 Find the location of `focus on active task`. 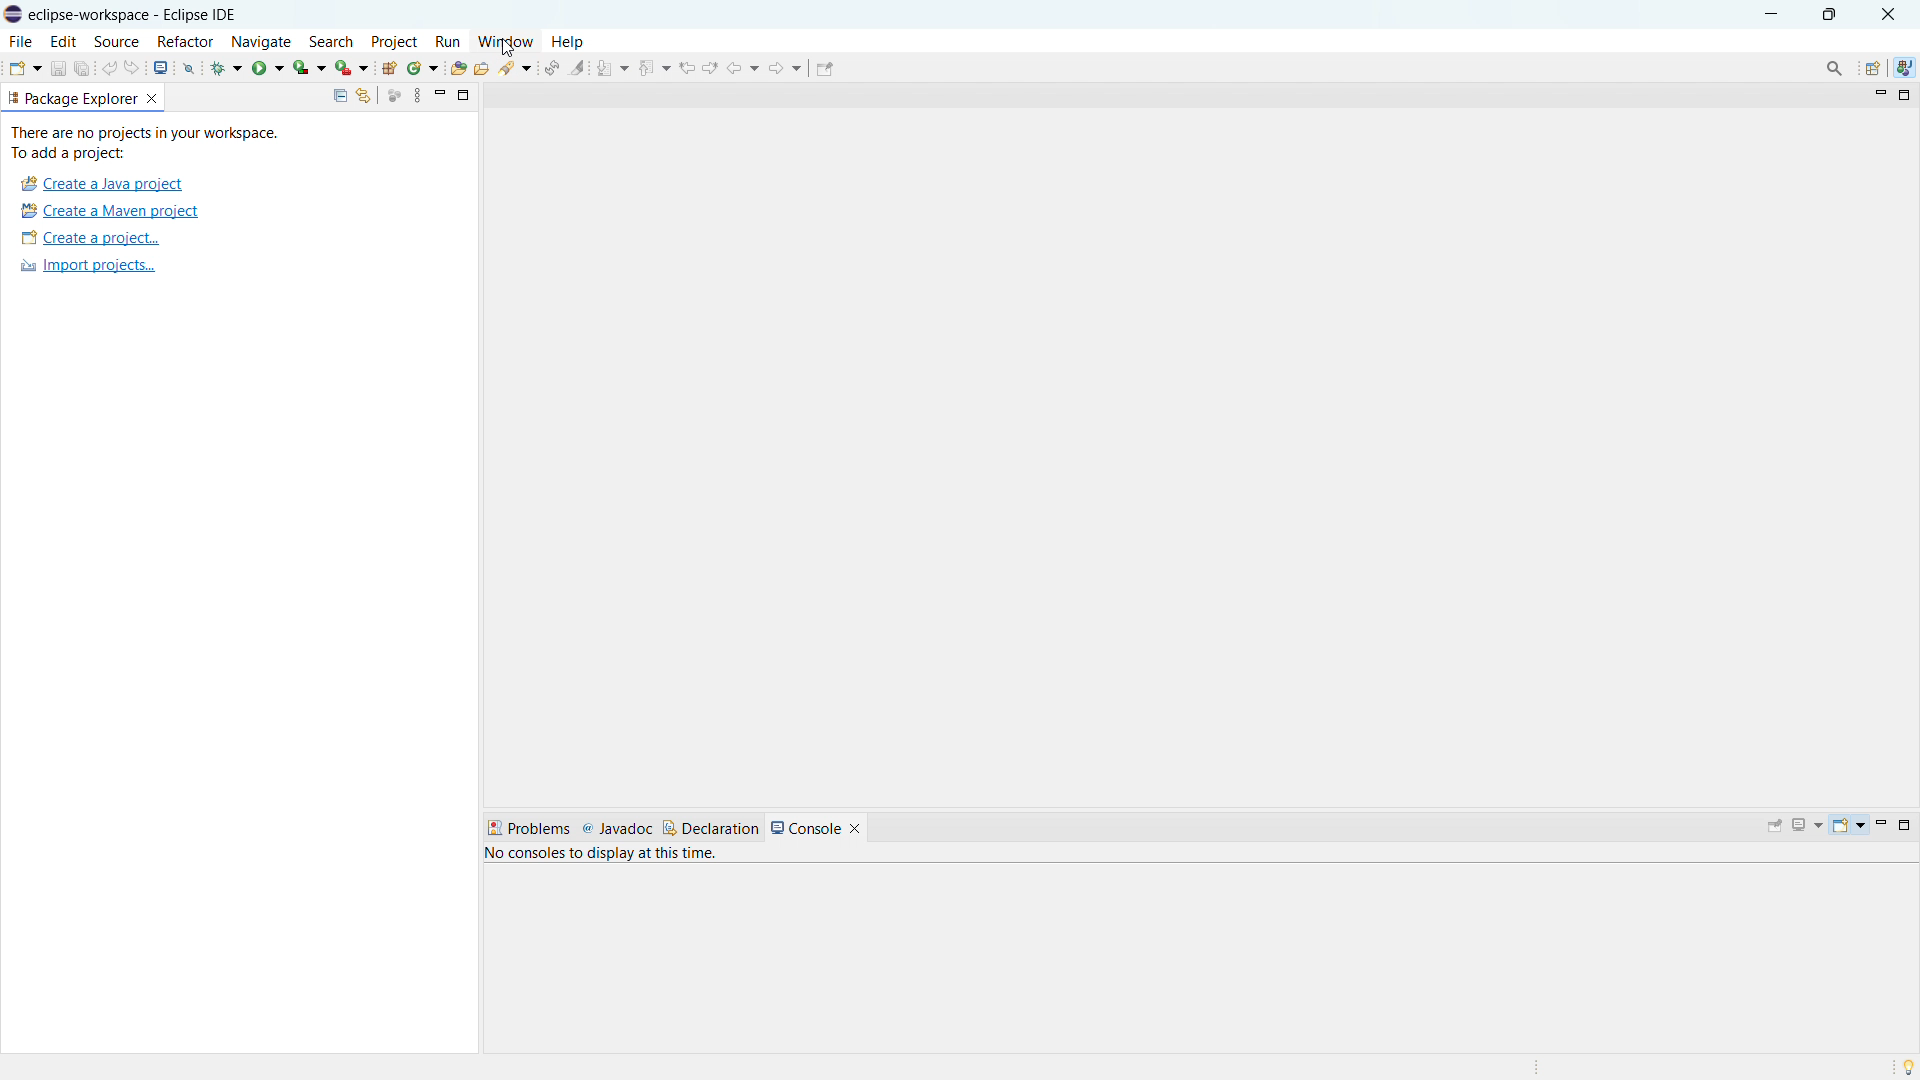

focus on active task is located at coordinates (392, 94).